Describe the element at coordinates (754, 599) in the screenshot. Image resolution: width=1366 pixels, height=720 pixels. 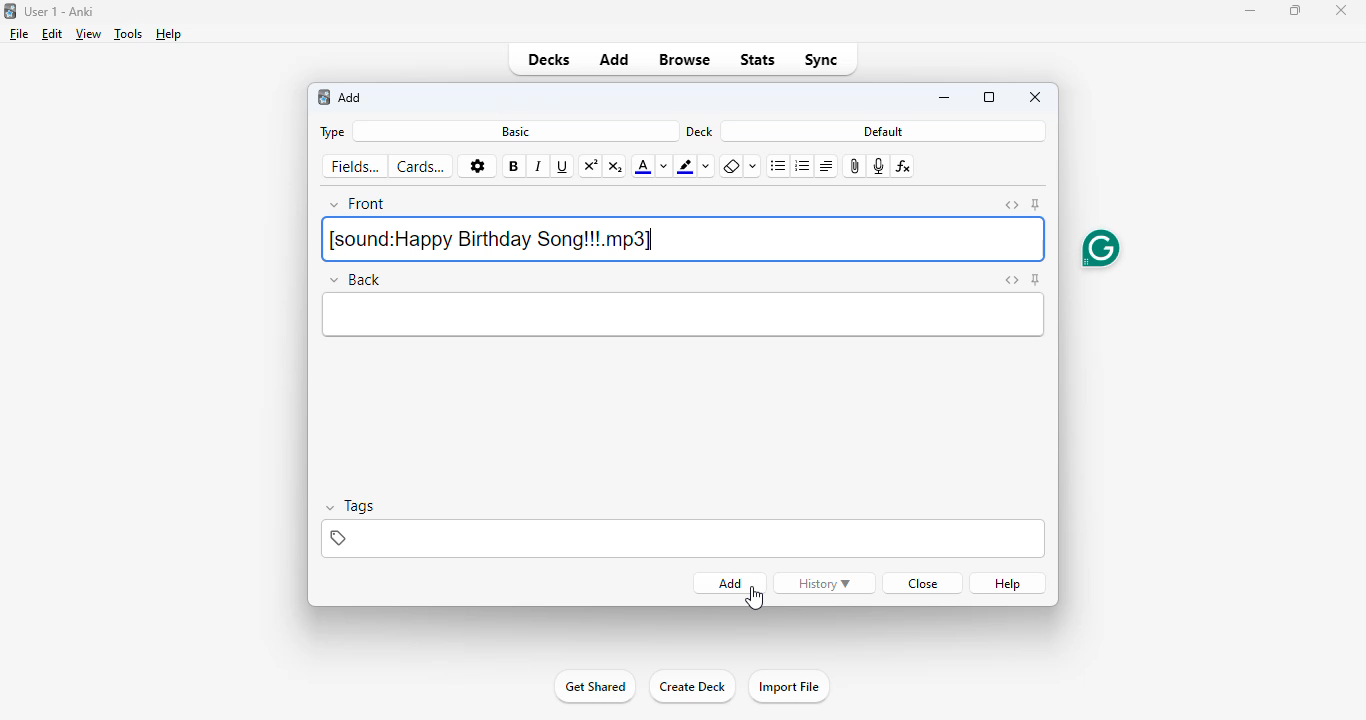
I see `cursor` at that location.